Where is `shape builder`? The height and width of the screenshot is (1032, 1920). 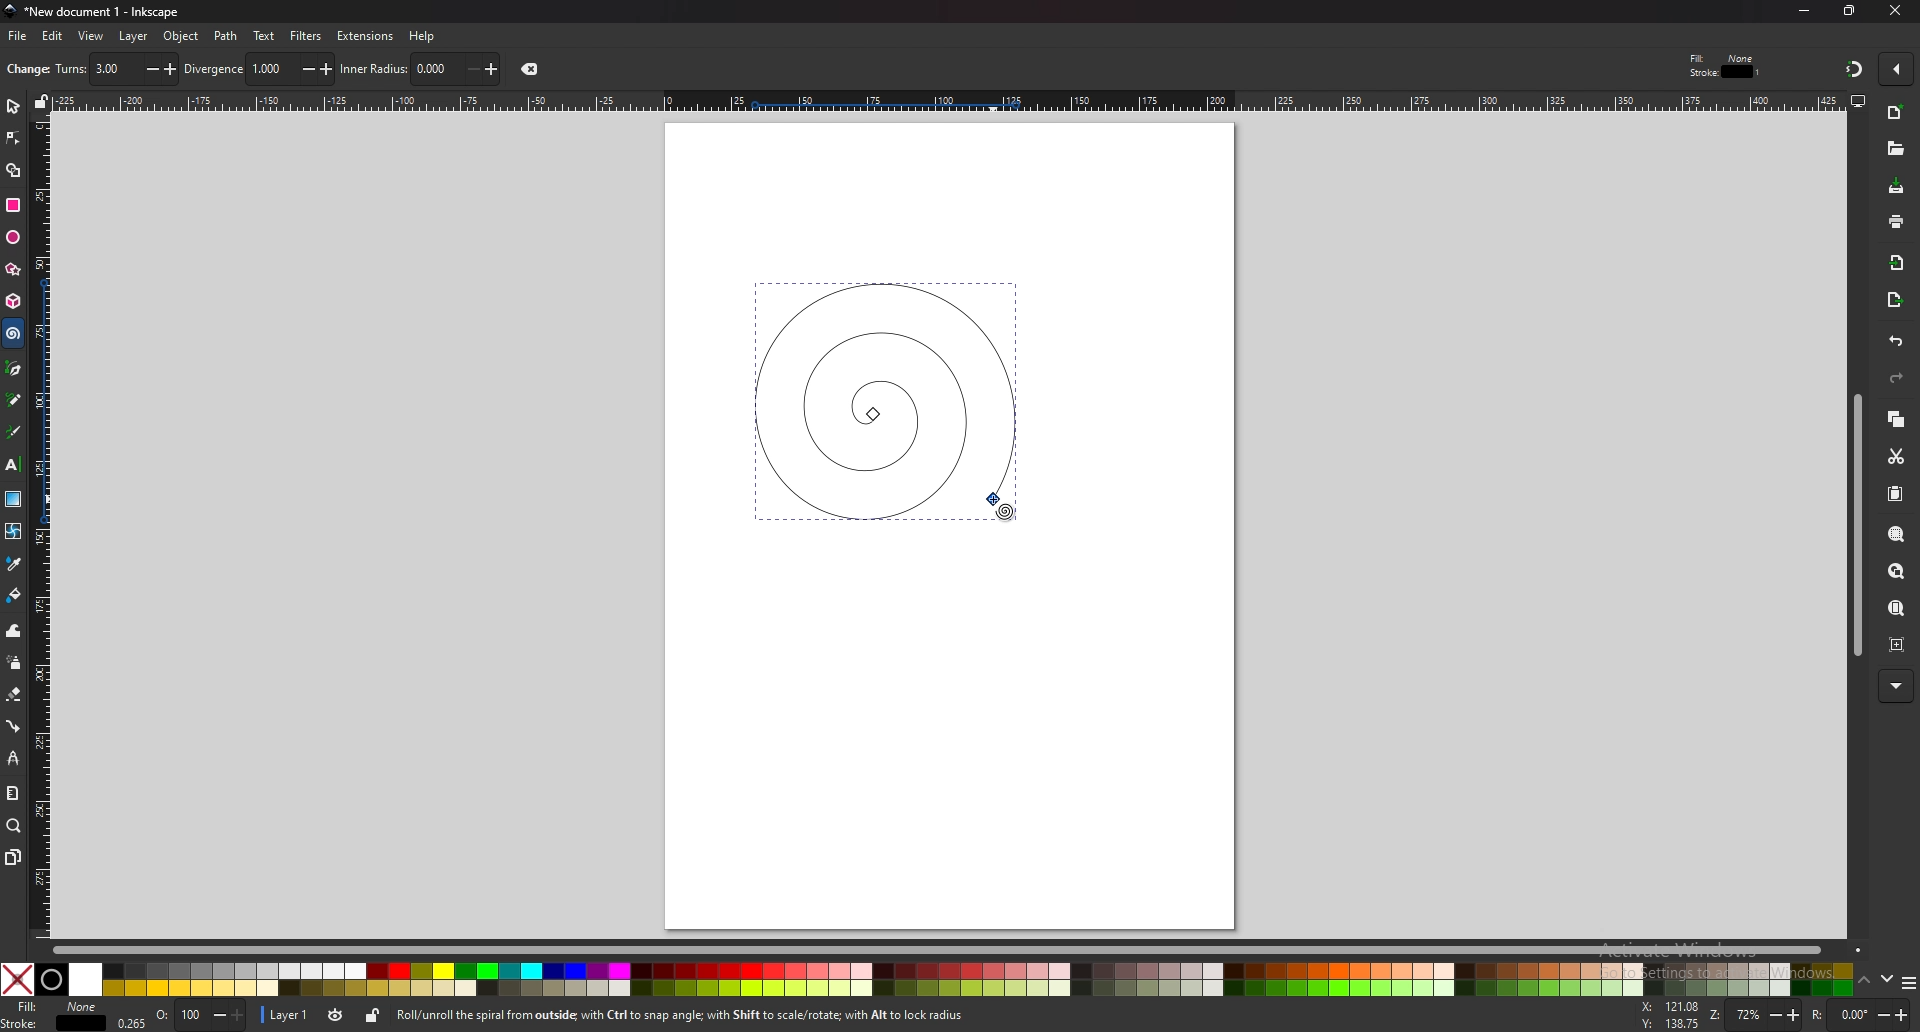
shape builder is located at coordinates (13, 170).